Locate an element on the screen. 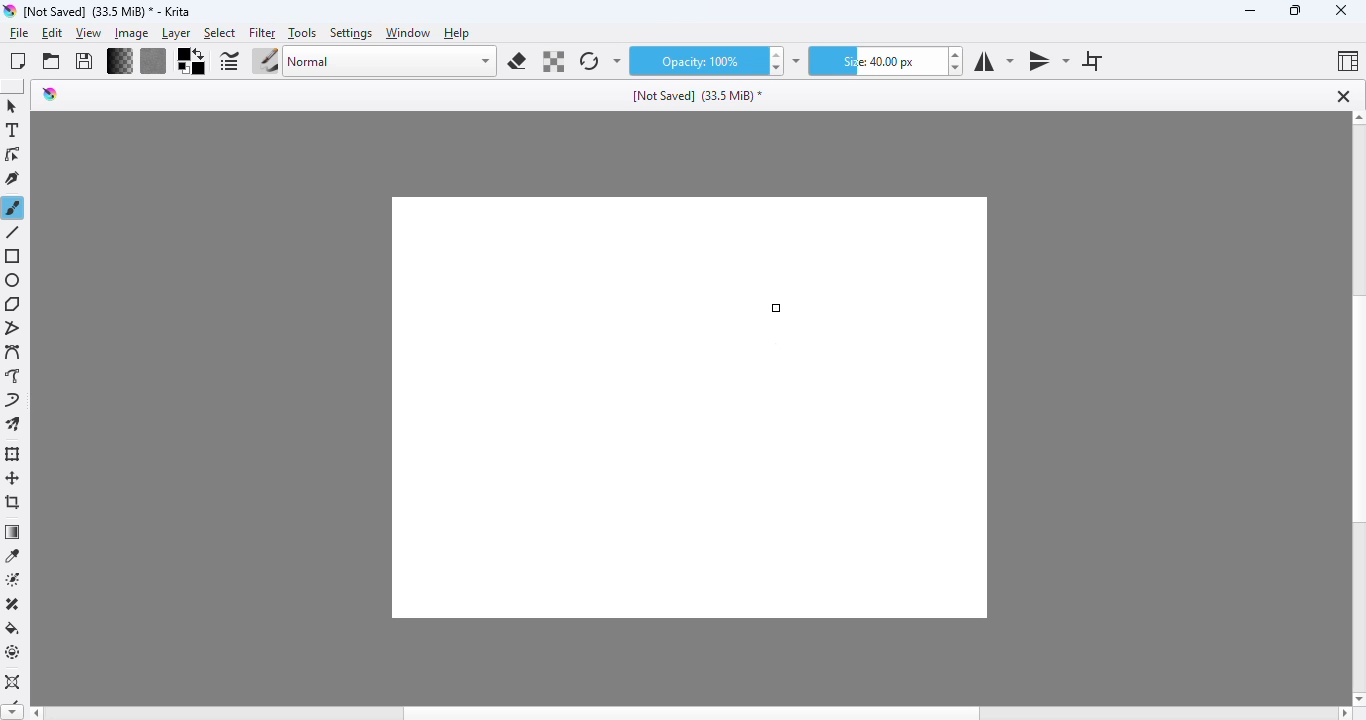  draw a gradient is located at coordinates (13, 532).